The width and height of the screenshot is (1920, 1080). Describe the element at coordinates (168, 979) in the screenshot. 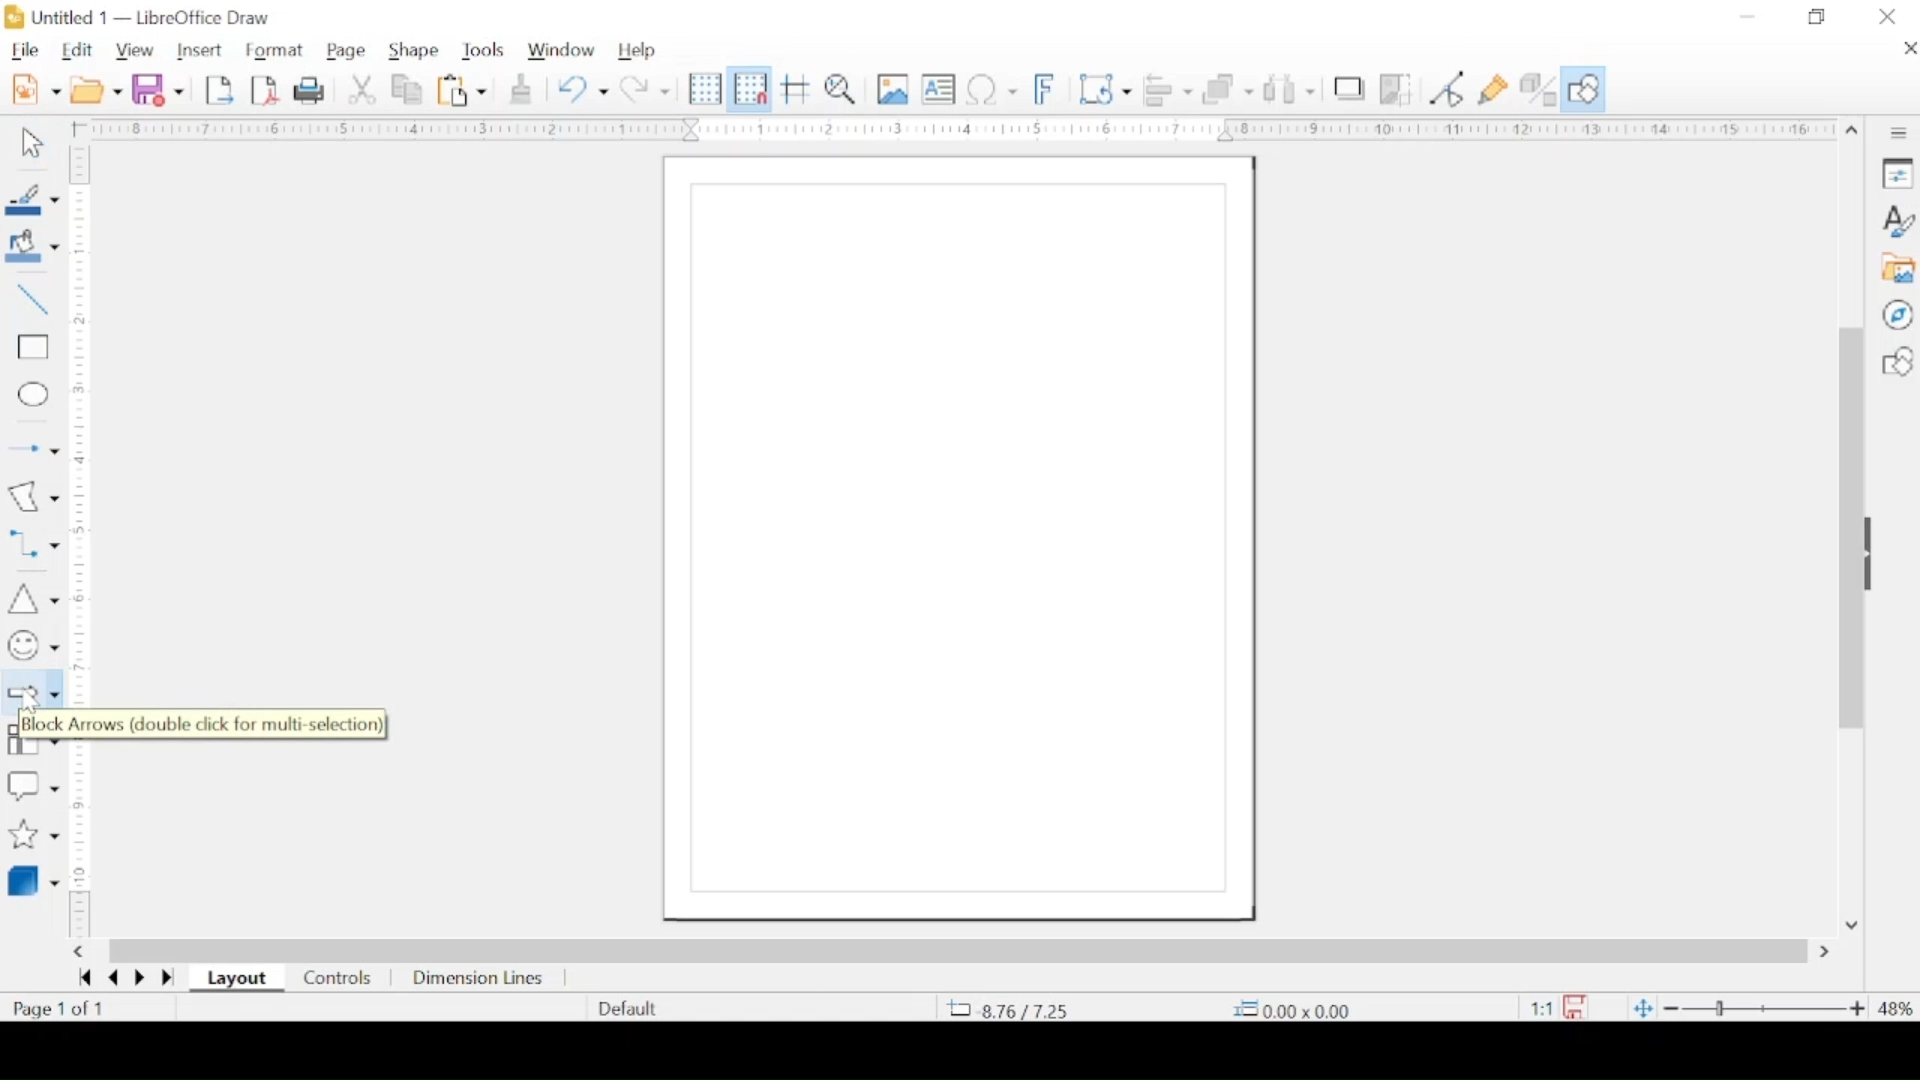

I see `last` at that location.